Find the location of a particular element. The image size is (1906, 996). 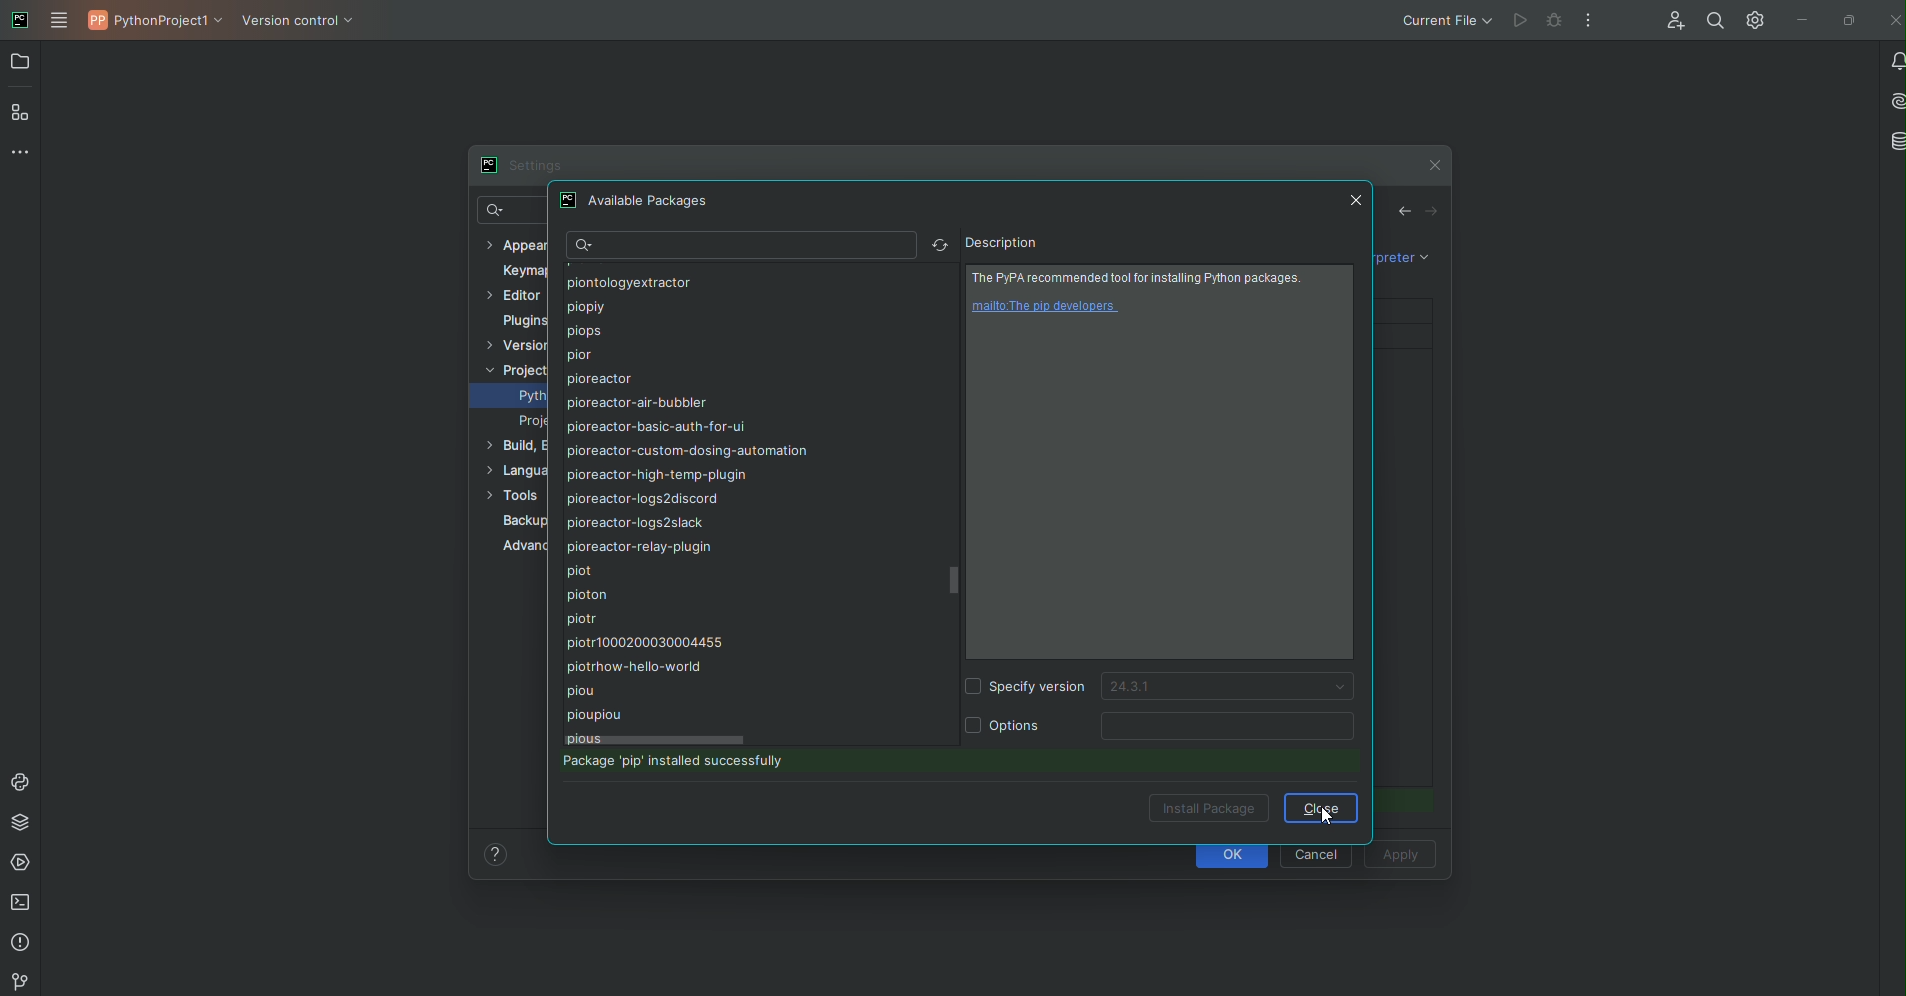

piotr1000200030004455 is located at coordinates (644, 643).